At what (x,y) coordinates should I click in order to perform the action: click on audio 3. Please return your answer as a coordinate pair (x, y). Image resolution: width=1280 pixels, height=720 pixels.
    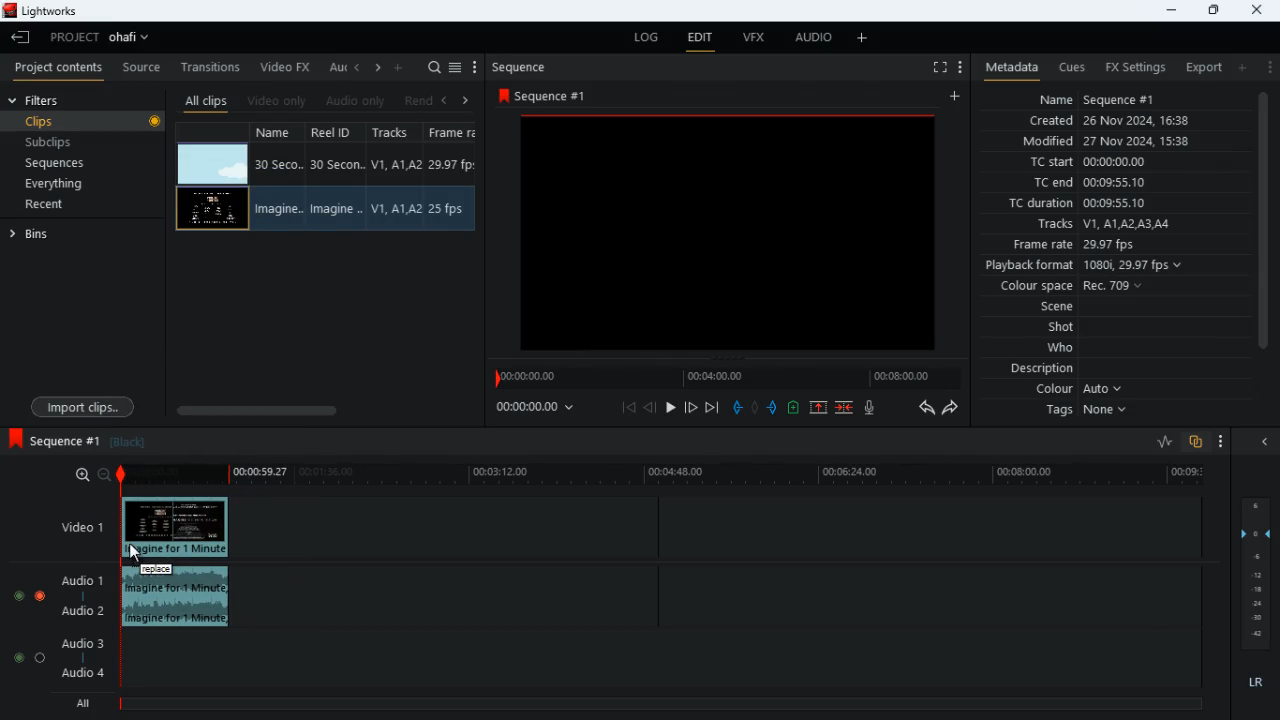
    Looking at the image, I should click on (83, 644).